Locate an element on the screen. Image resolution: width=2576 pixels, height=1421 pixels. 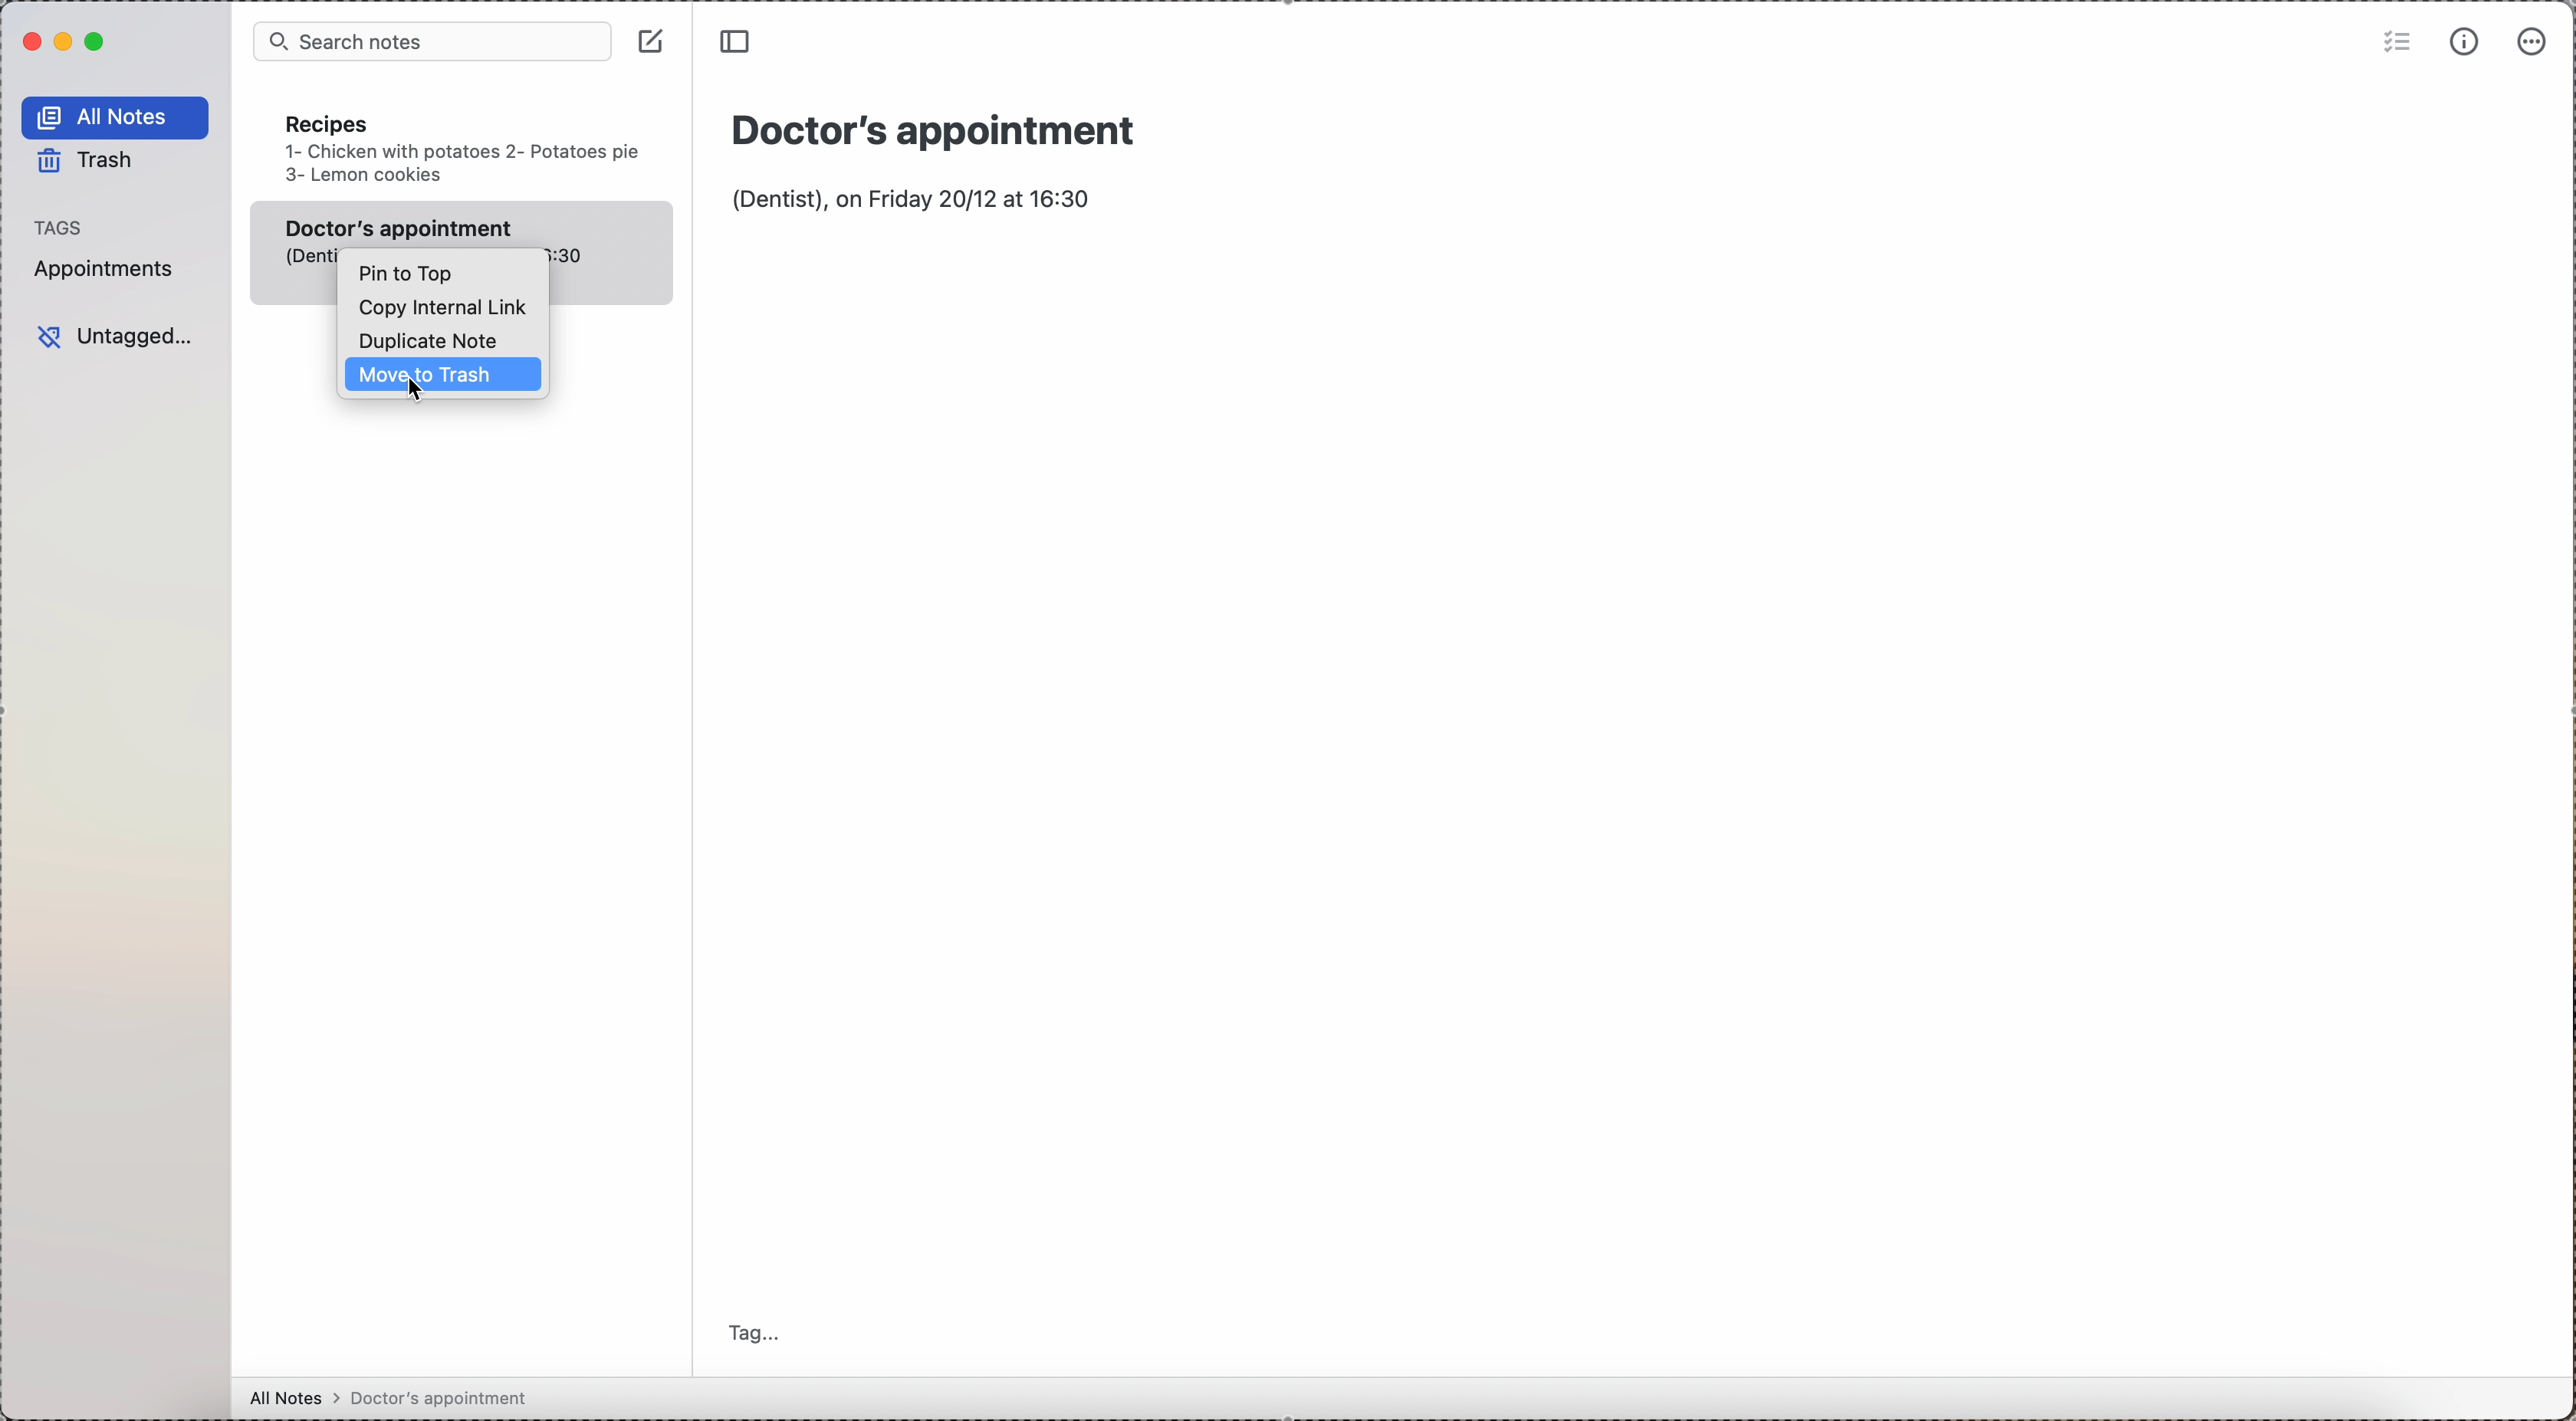
more options is located at coordinates (2532, 43).